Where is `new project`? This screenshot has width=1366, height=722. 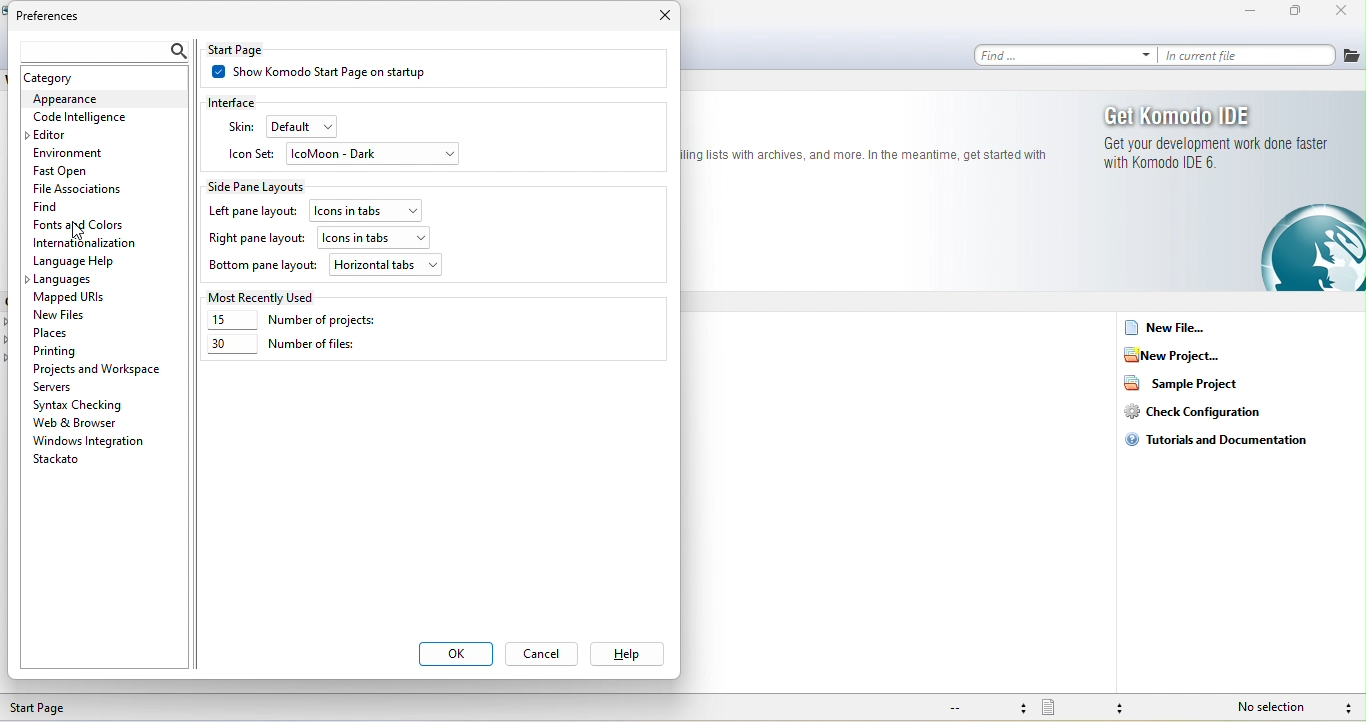
new project is located at coordinates (1181, 353).